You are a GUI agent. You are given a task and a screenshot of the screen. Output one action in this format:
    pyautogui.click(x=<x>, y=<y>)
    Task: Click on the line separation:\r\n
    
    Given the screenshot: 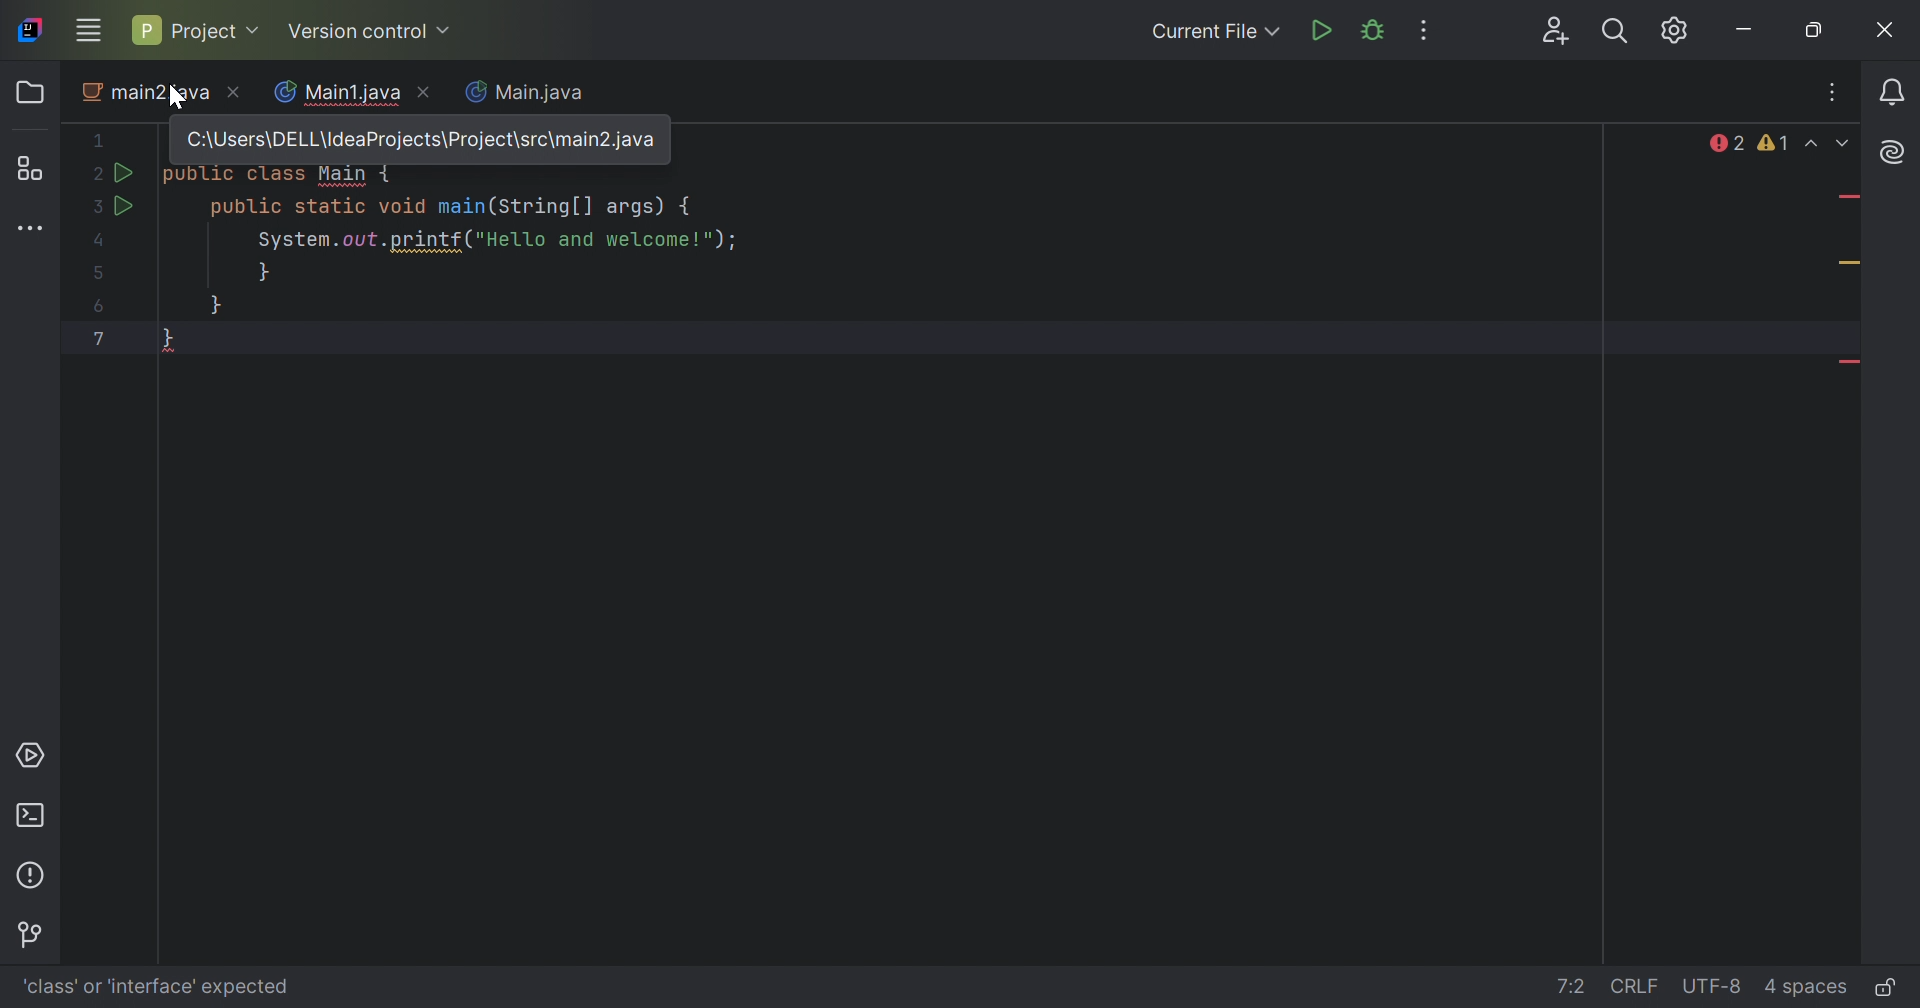 What is the action you would take?
    pyautogui.click(x=1635, y=987)
    